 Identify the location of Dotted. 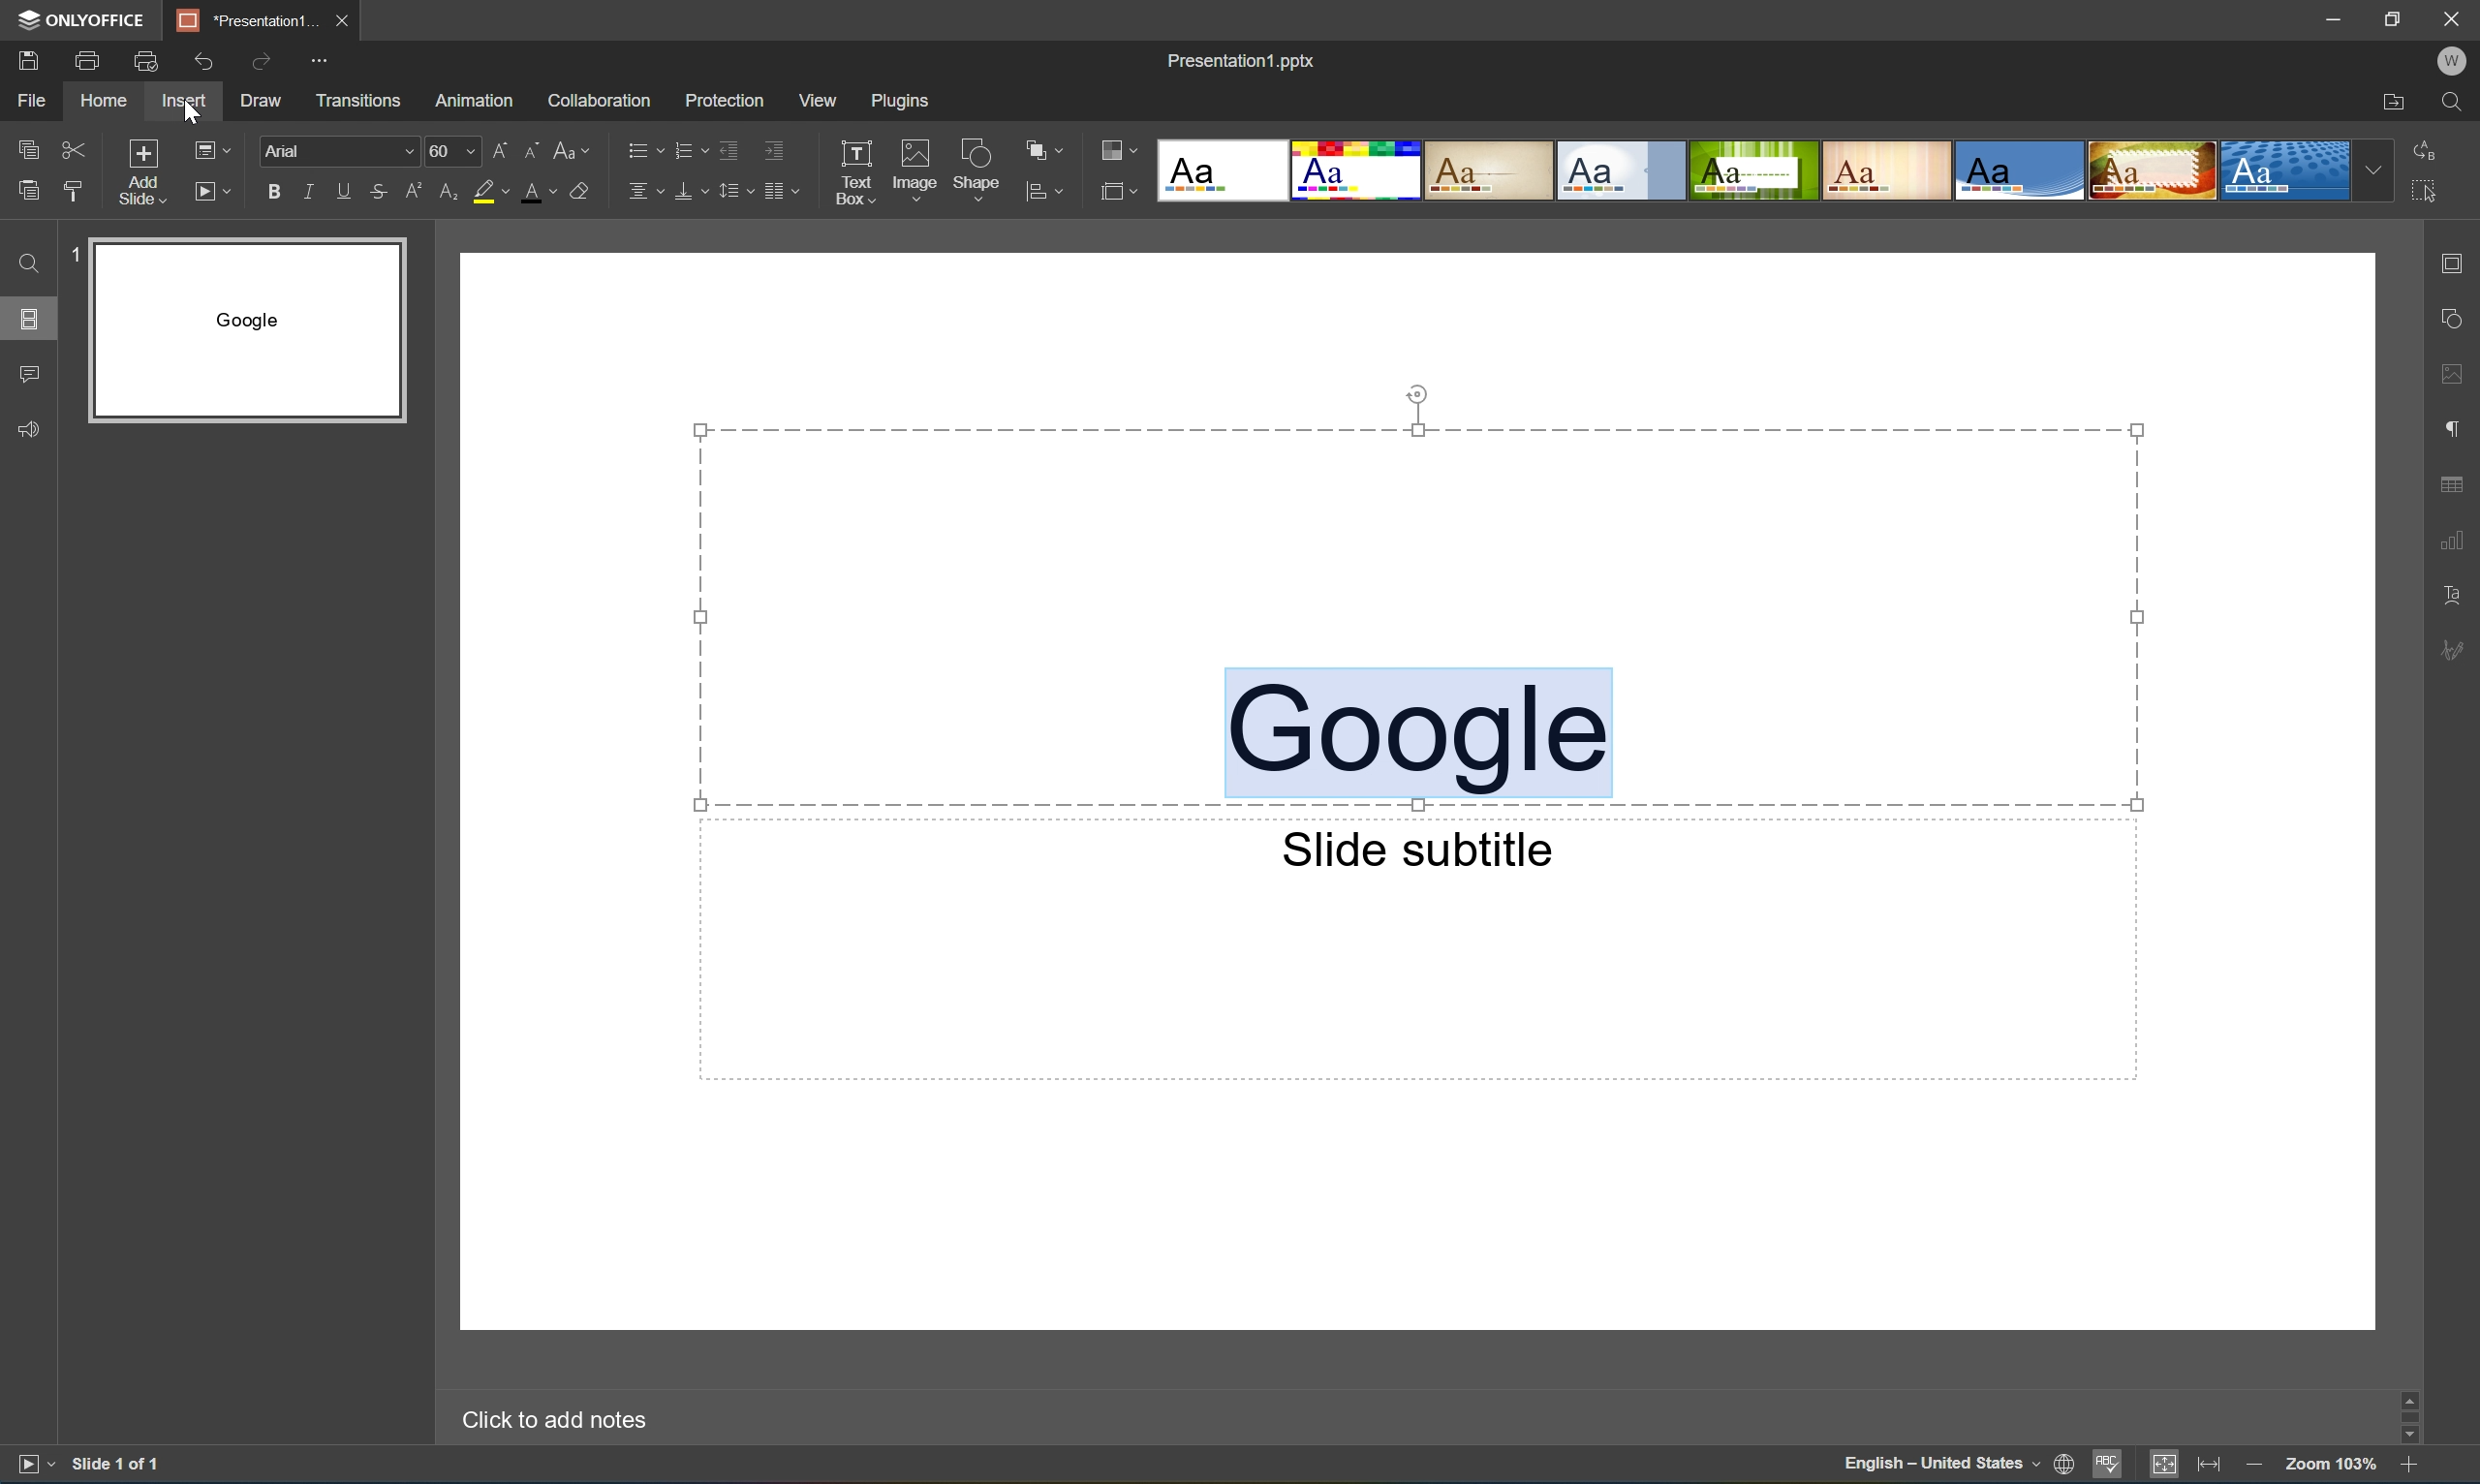
(2285, 172).